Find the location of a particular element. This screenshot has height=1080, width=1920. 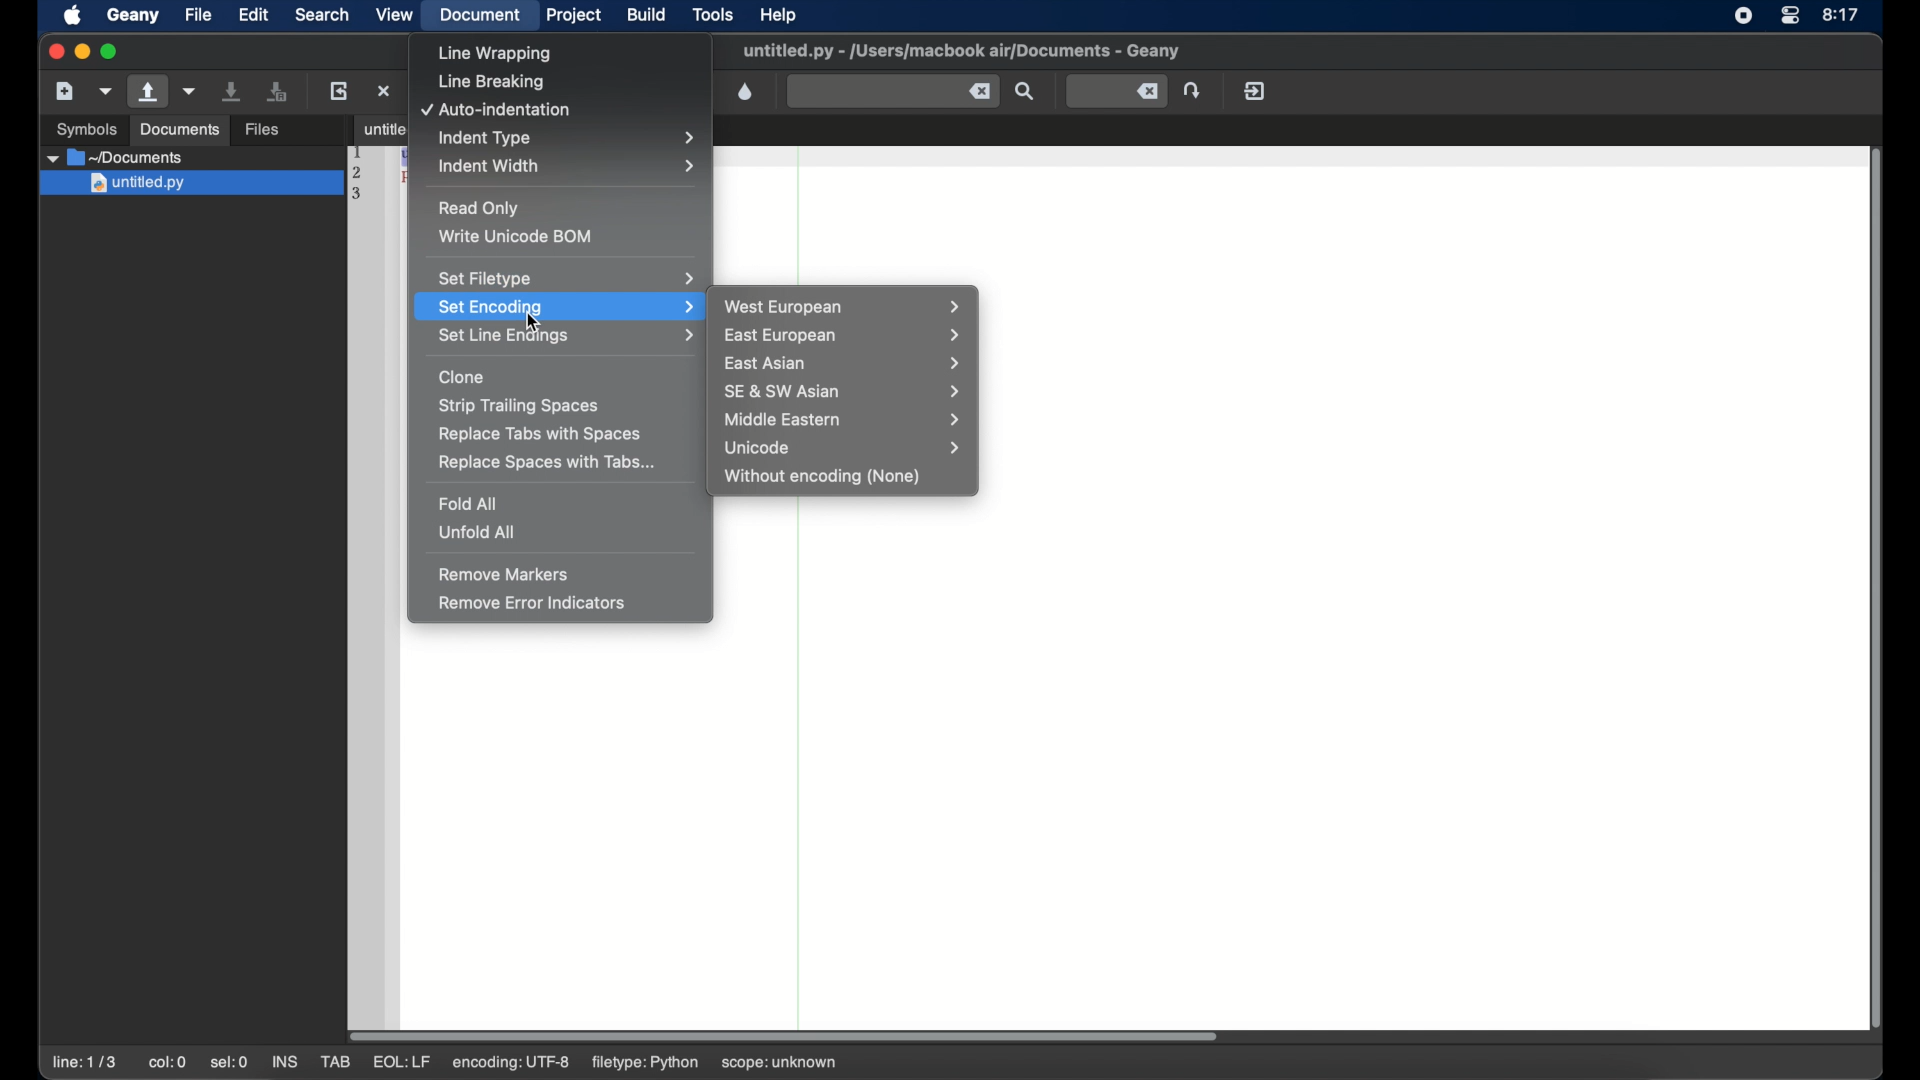

fold all is located at coordinates (469, 503).